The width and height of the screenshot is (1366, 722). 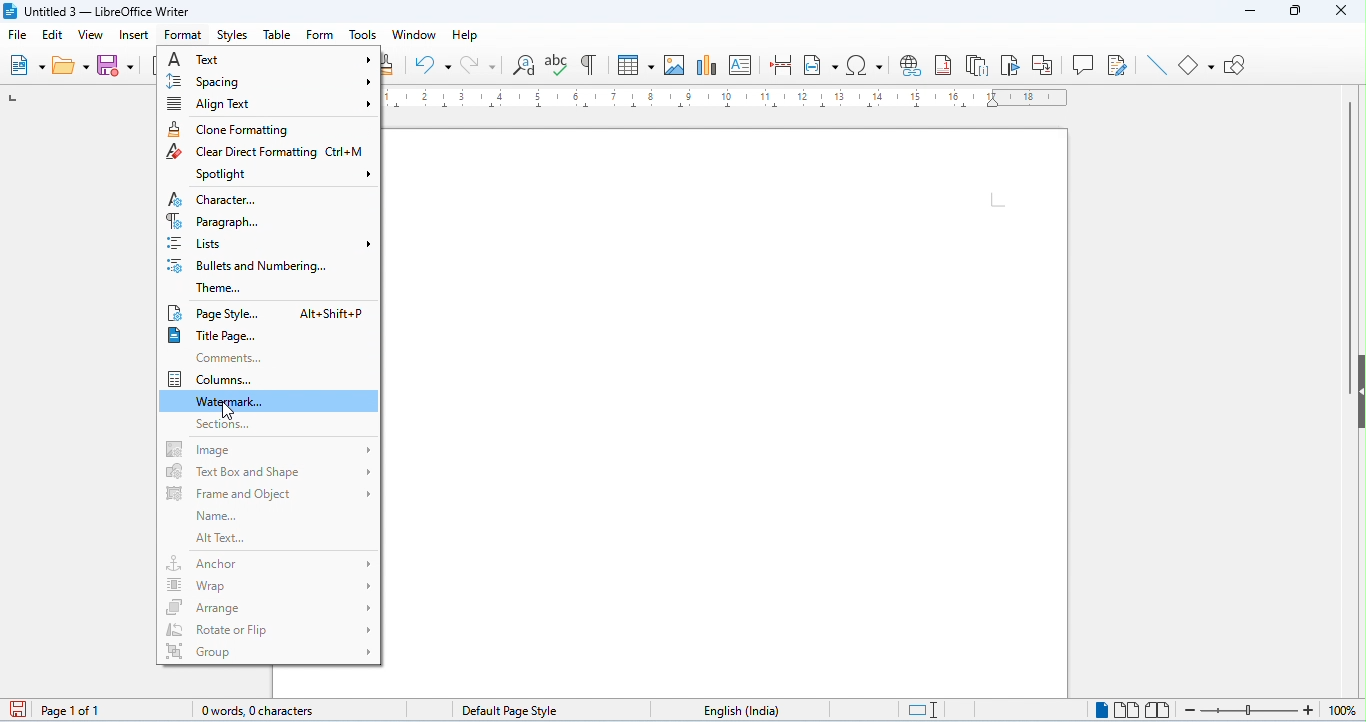 I want to click on 0 words, 0 characters, so click(x=249, y=708).